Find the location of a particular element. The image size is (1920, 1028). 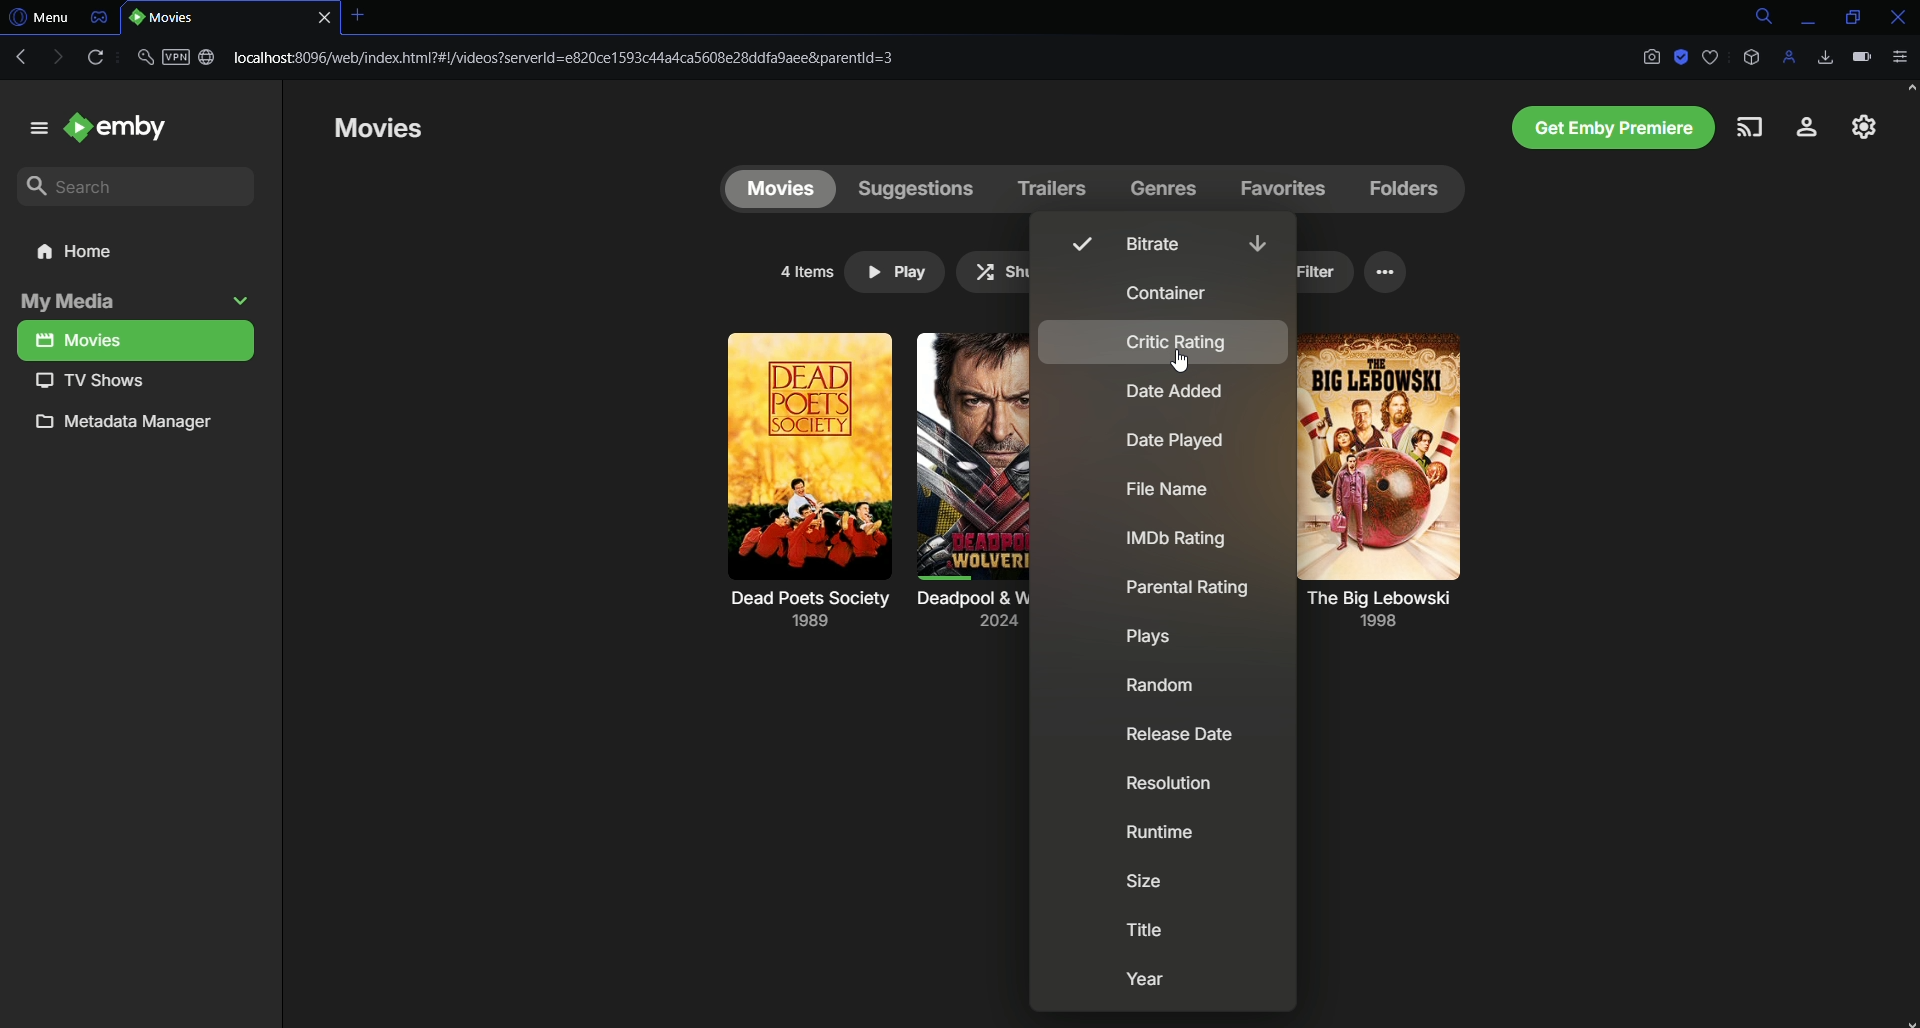

Metadata manager is located at coordinates (135, 426).